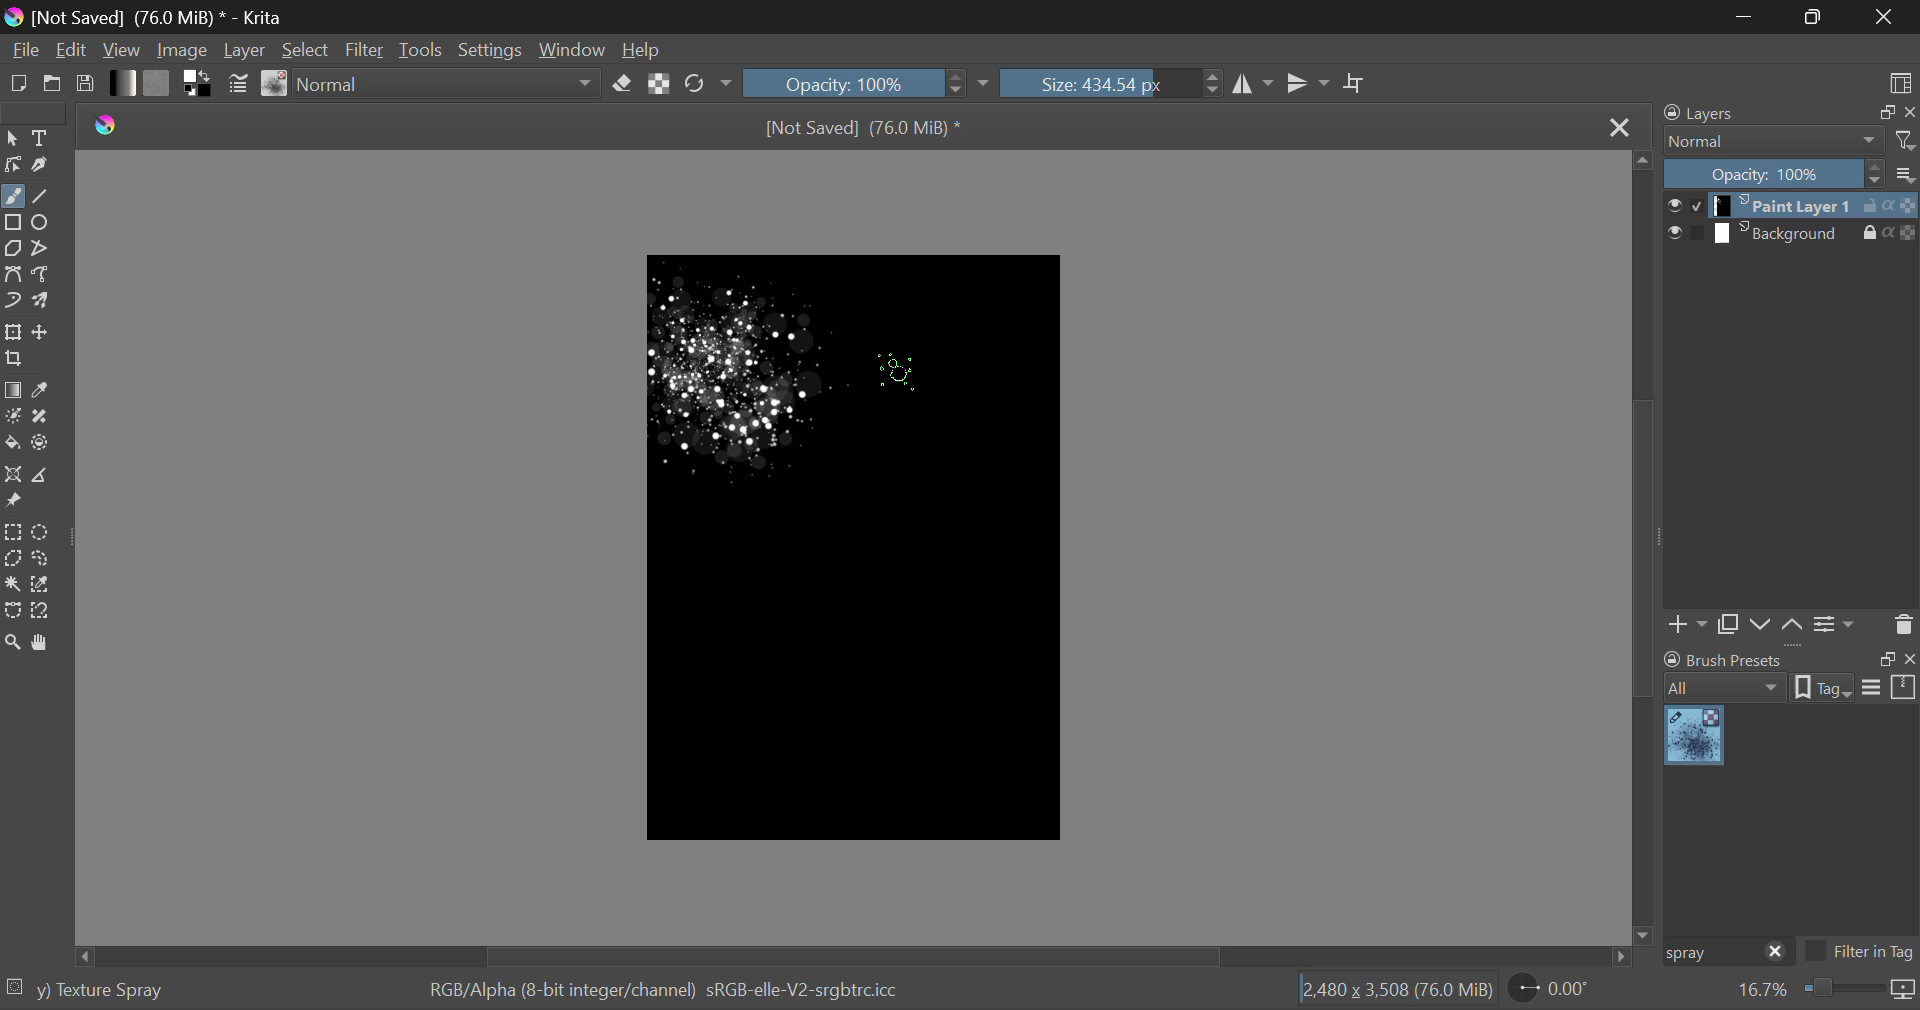  What do you see at coordinates (12, 15) in the screenshot?
I see `logo` at bounding box center [12, 15].